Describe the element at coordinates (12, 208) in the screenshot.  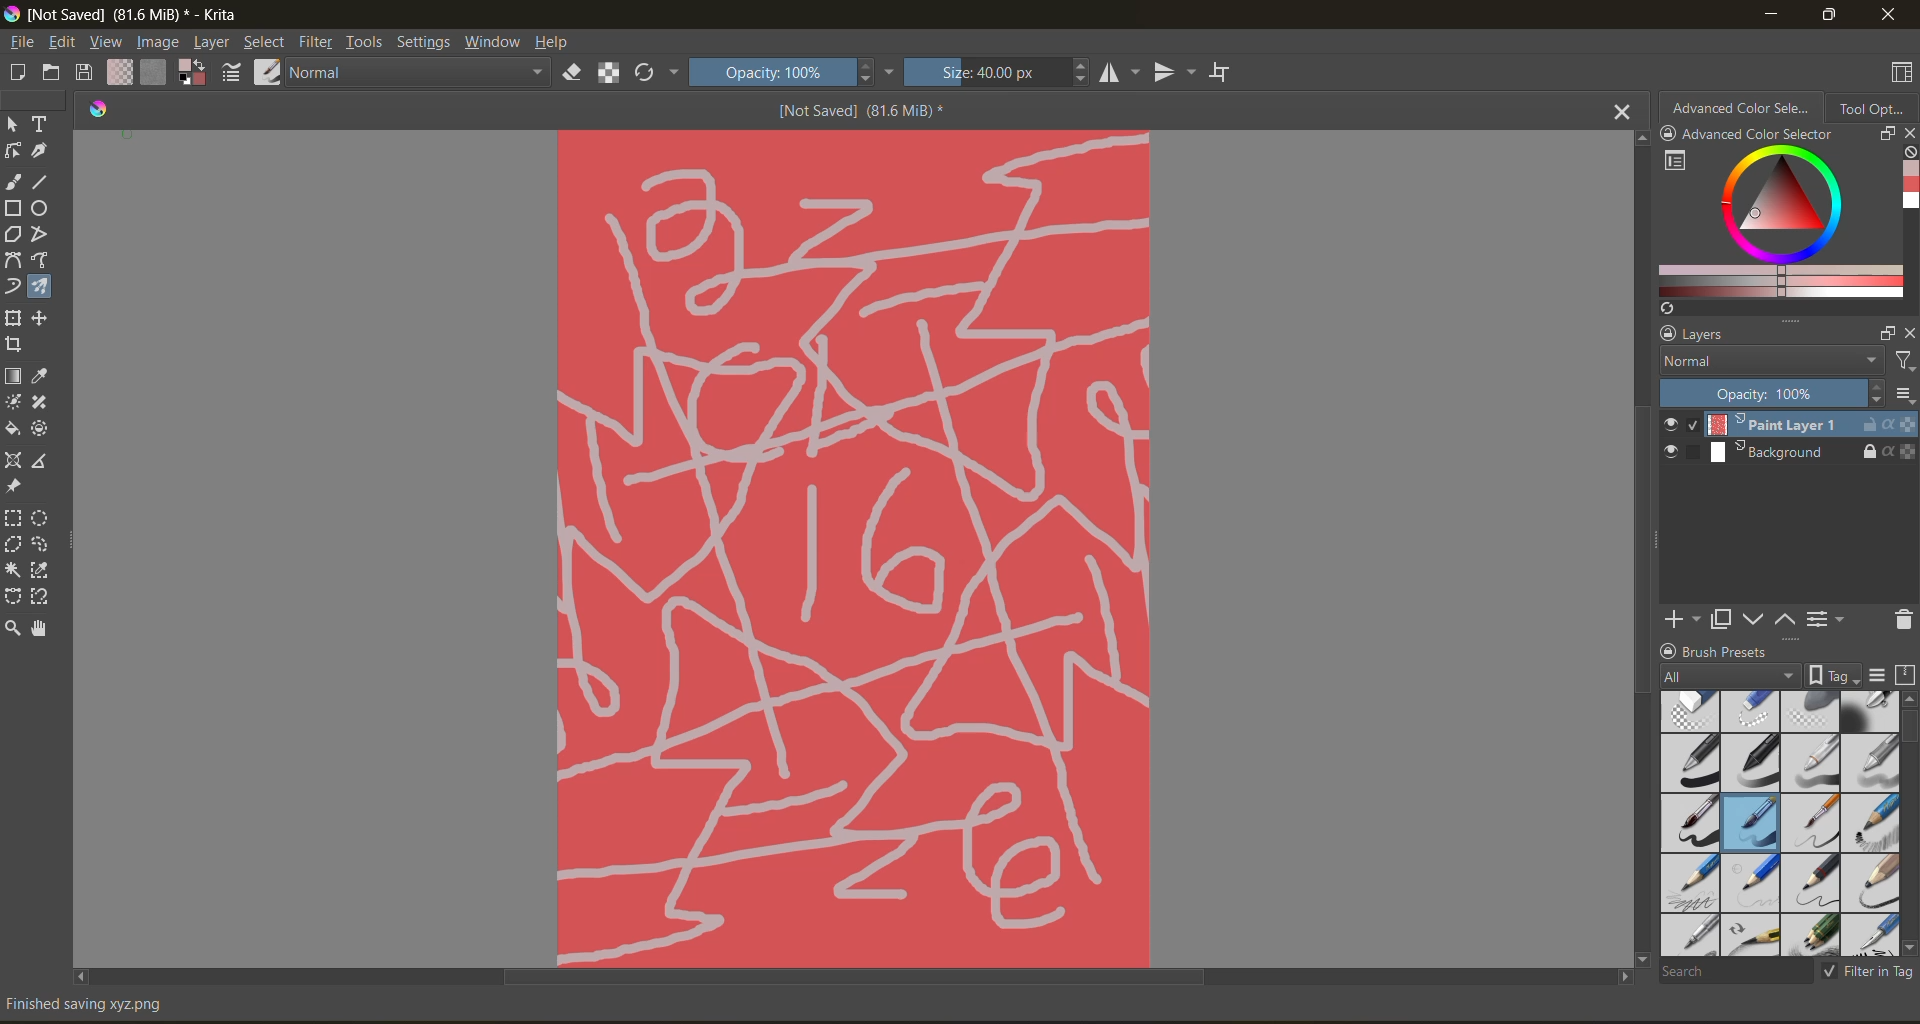
I see `tool` at that location.